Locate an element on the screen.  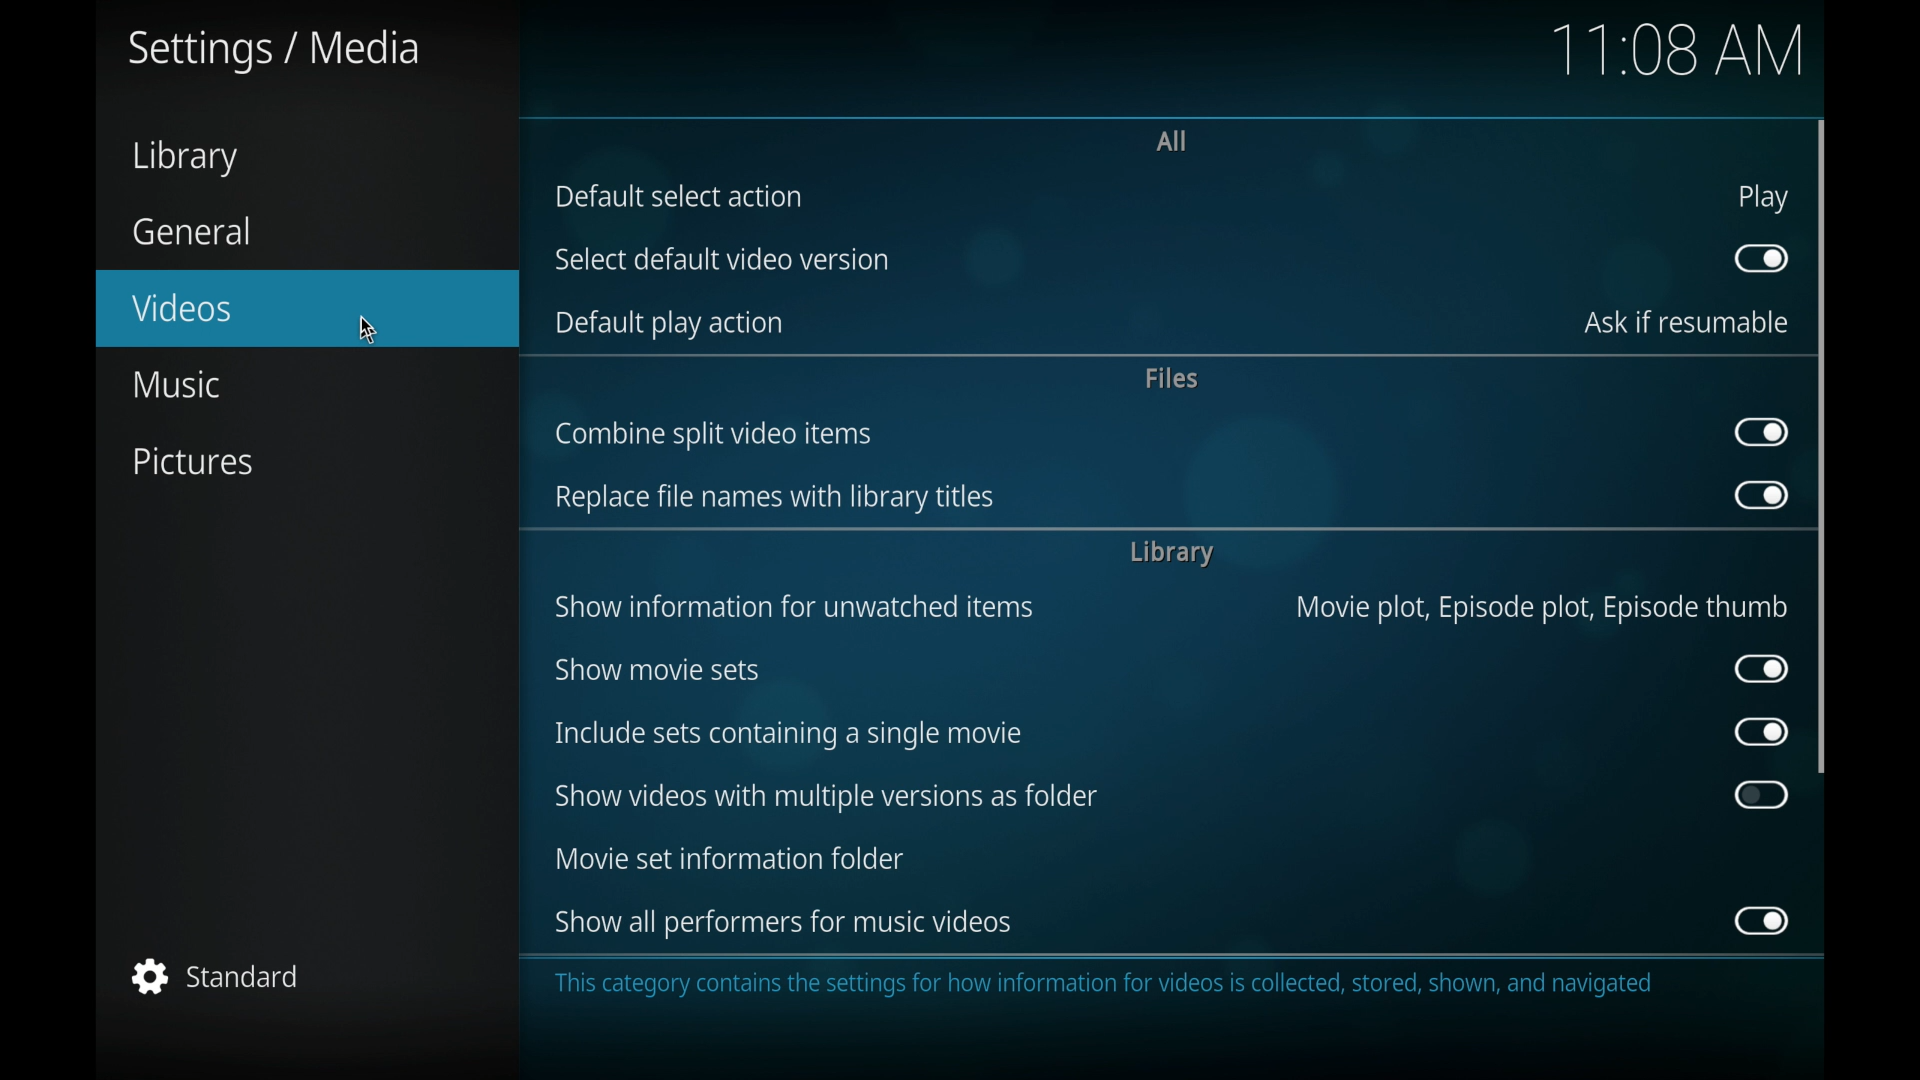
toggle button is located at coordinates (1760, 732).